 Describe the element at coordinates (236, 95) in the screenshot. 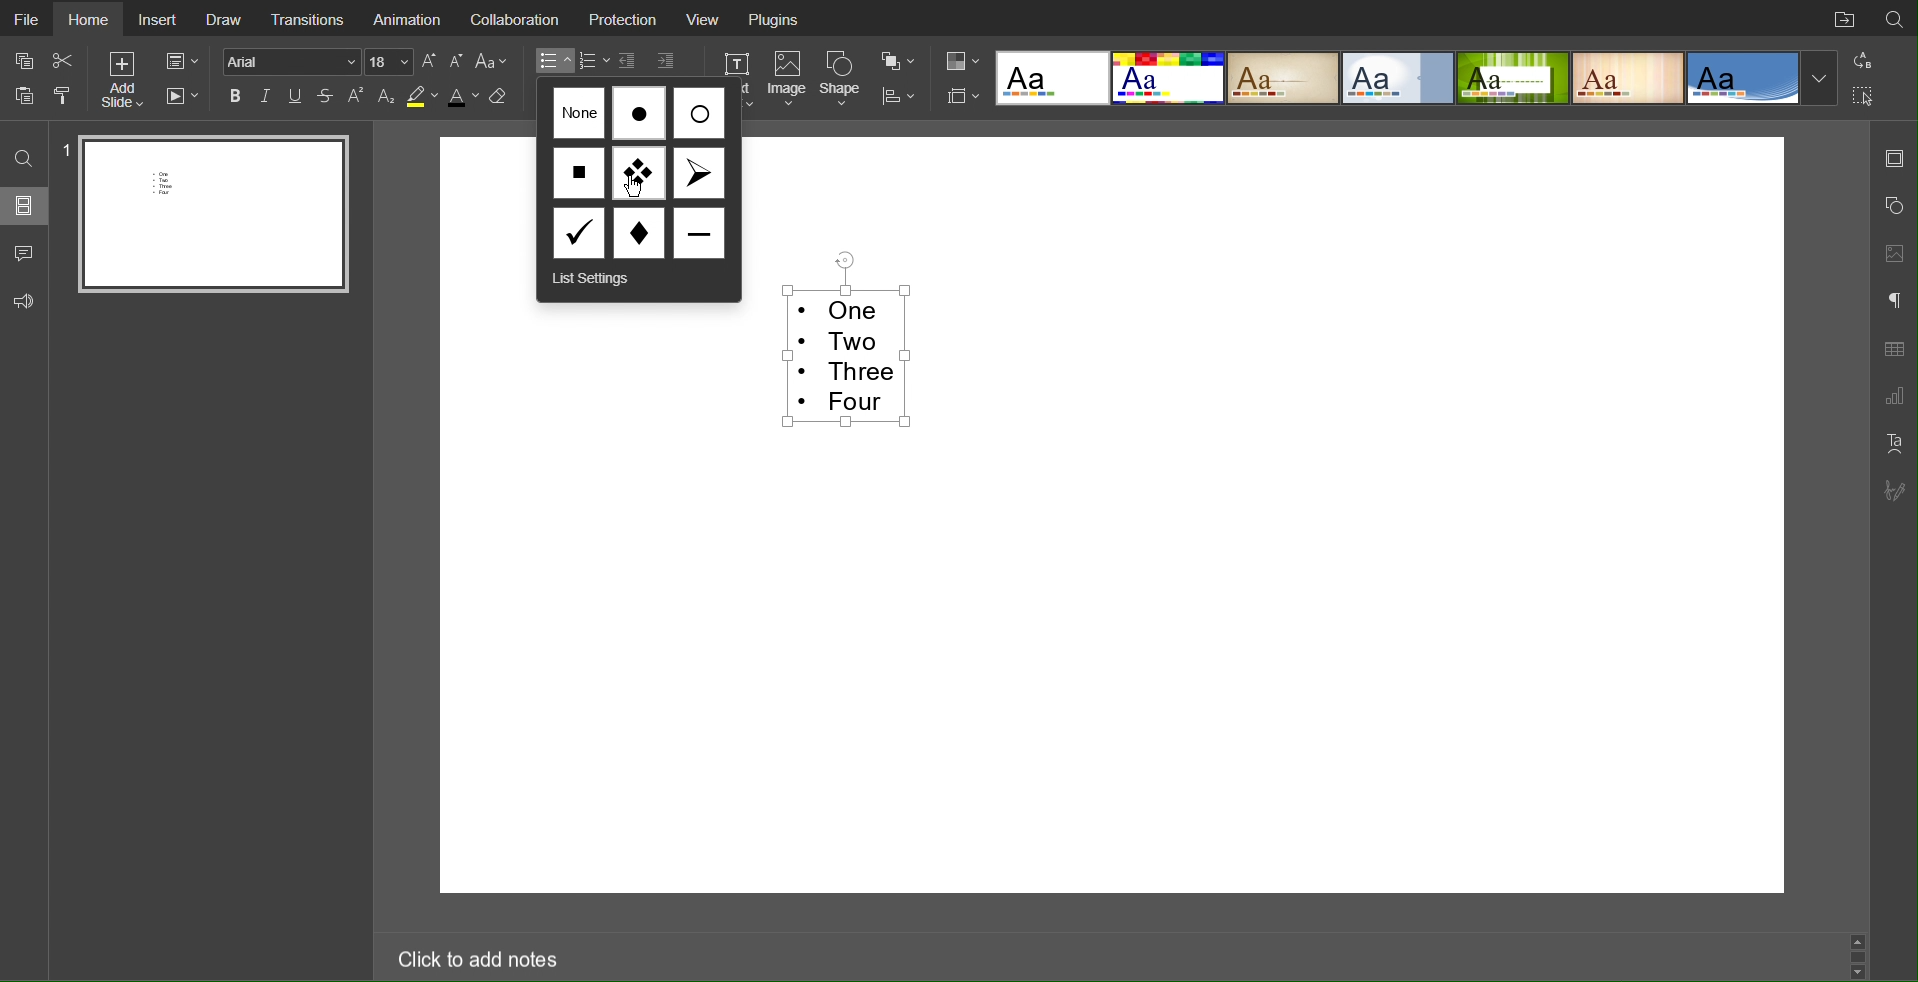

I see `Bold` at that location.